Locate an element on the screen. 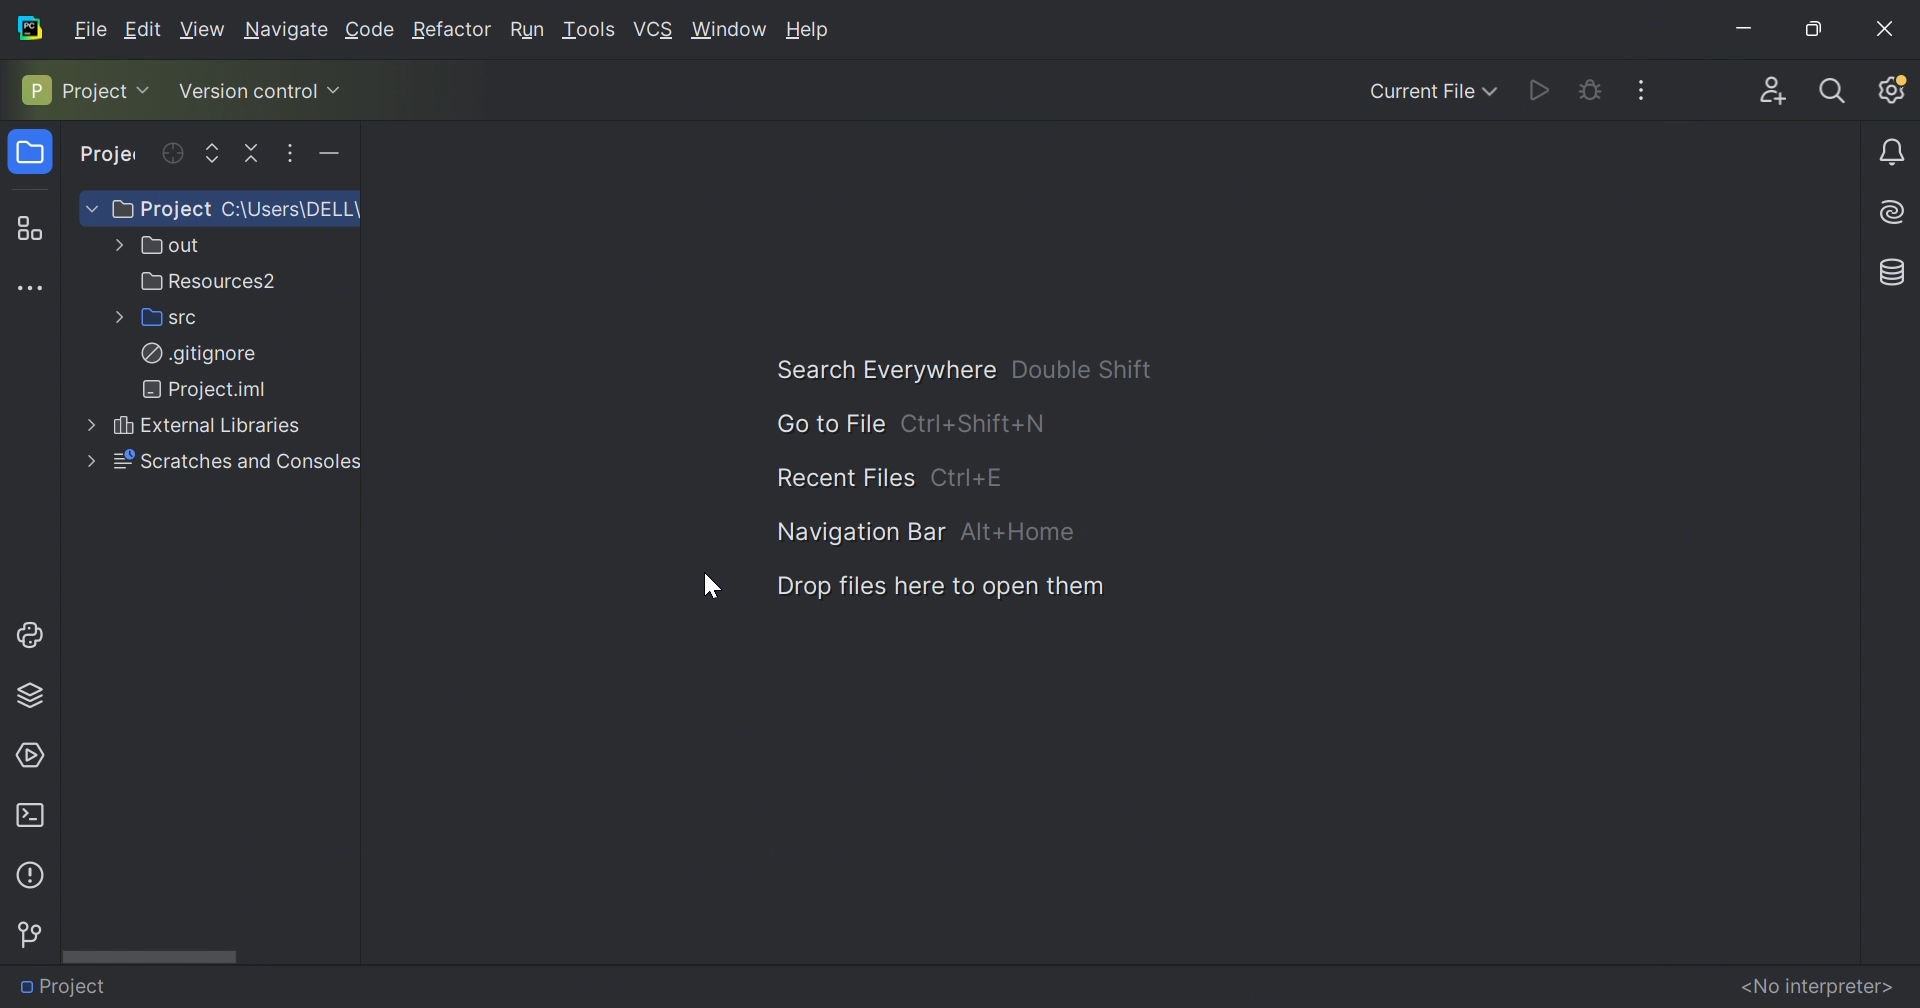  Ctrl+Shift+N is located at coordinates (979, 423).